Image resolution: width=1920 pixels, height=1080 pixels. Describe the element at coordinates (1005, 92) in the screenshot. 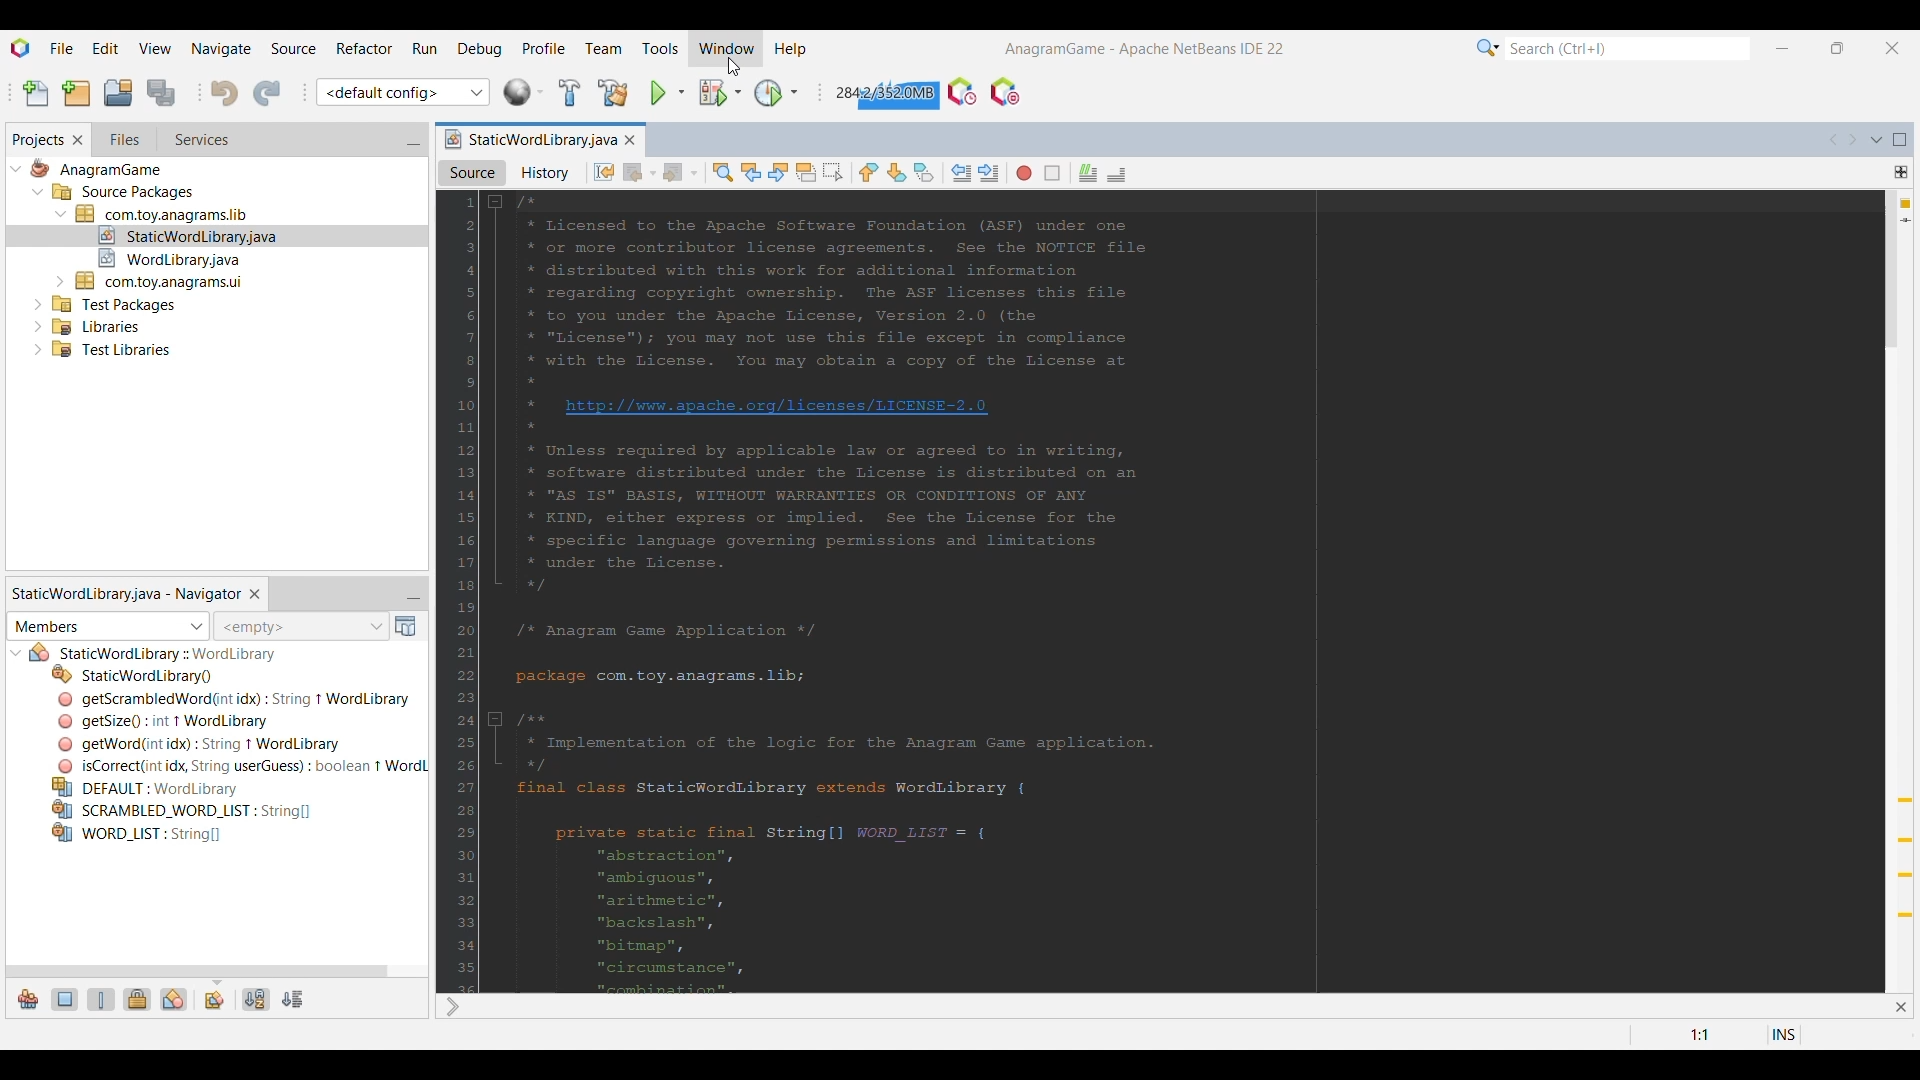

I see `Pause I/O checks` at that location.